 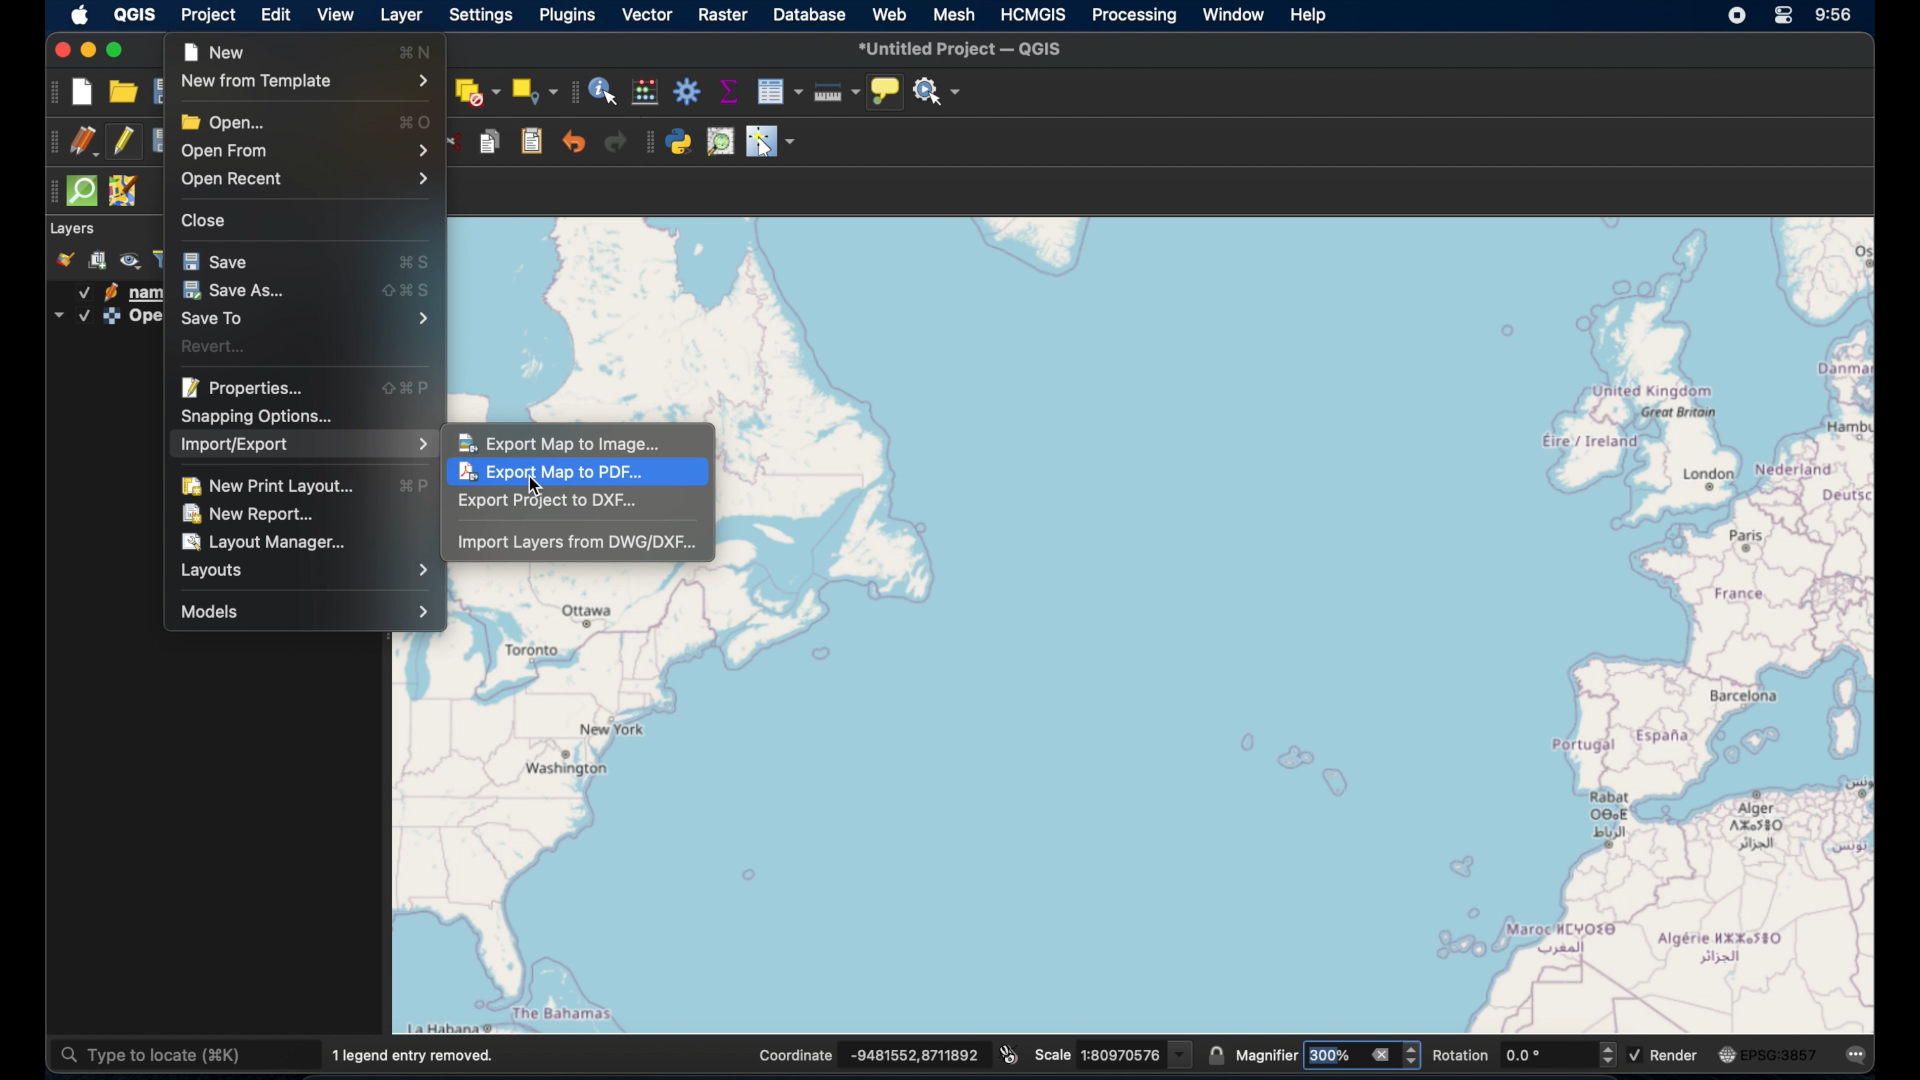 What do you see at coordinates (215, 346) in the screenshot?
I see `revert` at bounding box center [215, 346].